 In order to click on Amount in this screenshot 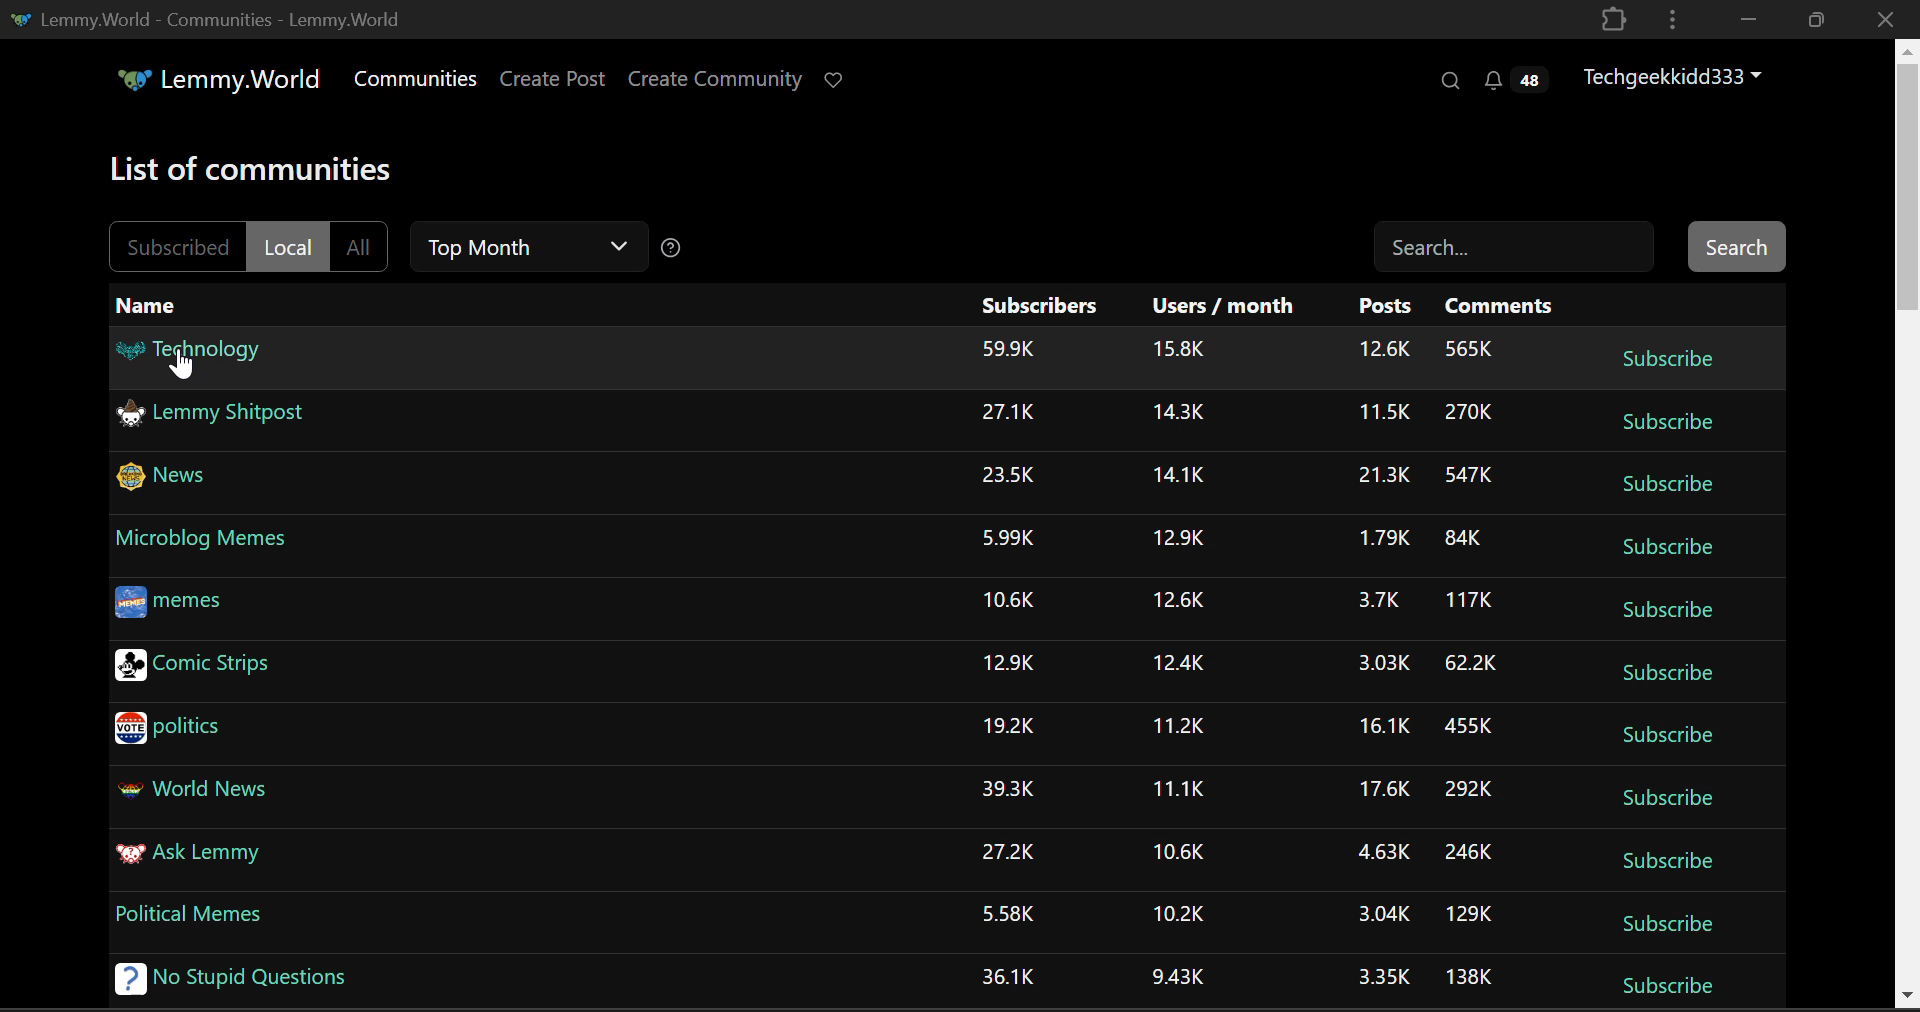, I will do `click(1468, 602)`.